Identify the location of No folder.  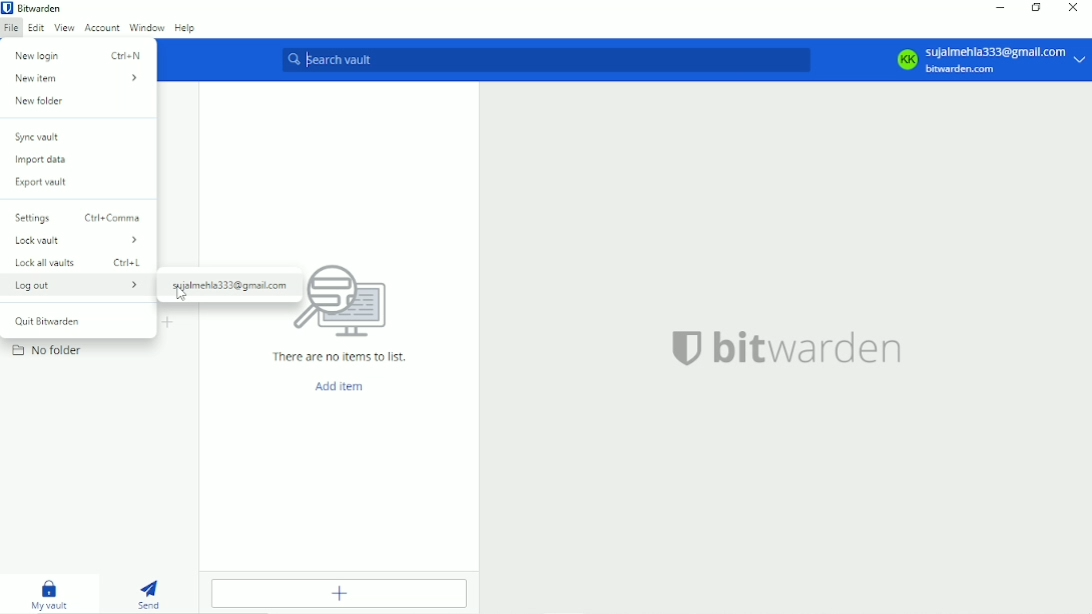
(47, 350).